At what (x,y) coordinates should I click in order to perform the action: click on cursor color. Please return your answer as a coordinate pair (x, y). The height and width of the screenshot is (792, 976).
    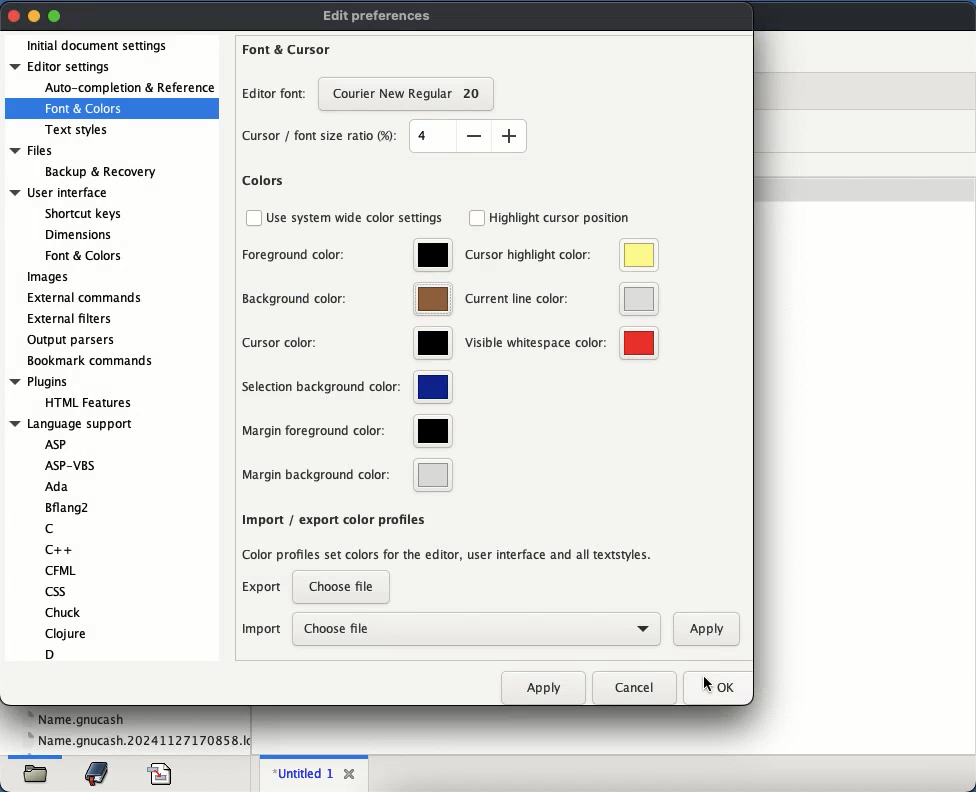
    Looking at the image, I should click on (348, 344).